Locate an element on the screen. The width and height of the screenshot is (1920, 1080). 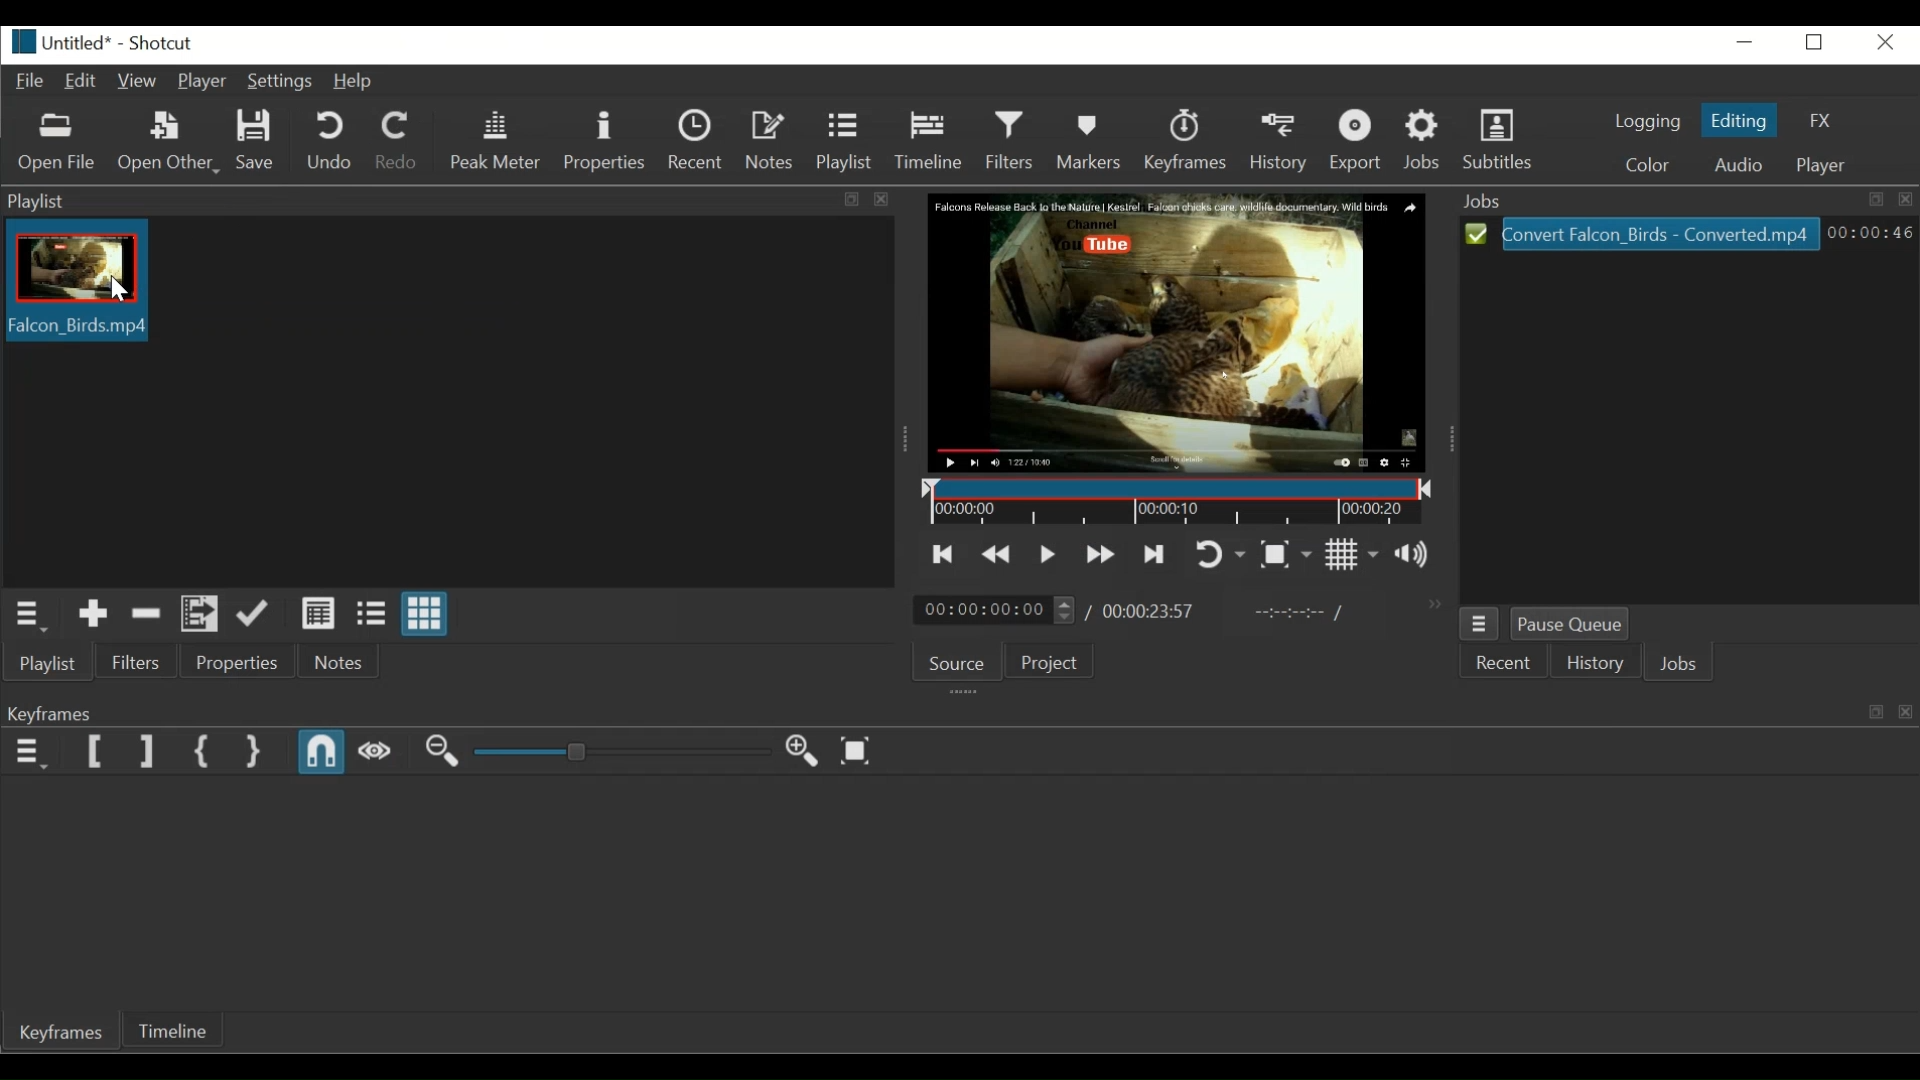
Play quickly backward is located at coordinates (997, 554).